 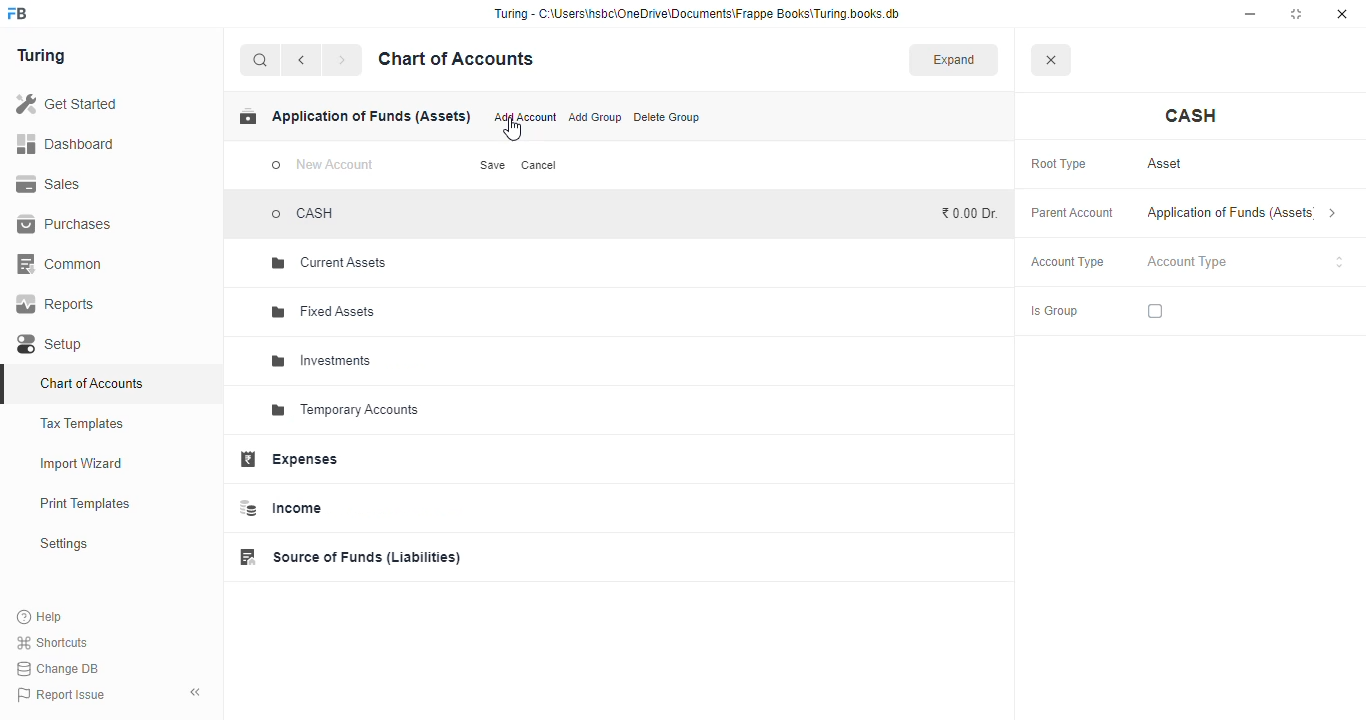 I want to click on change DB, so click(x=59, y=668).